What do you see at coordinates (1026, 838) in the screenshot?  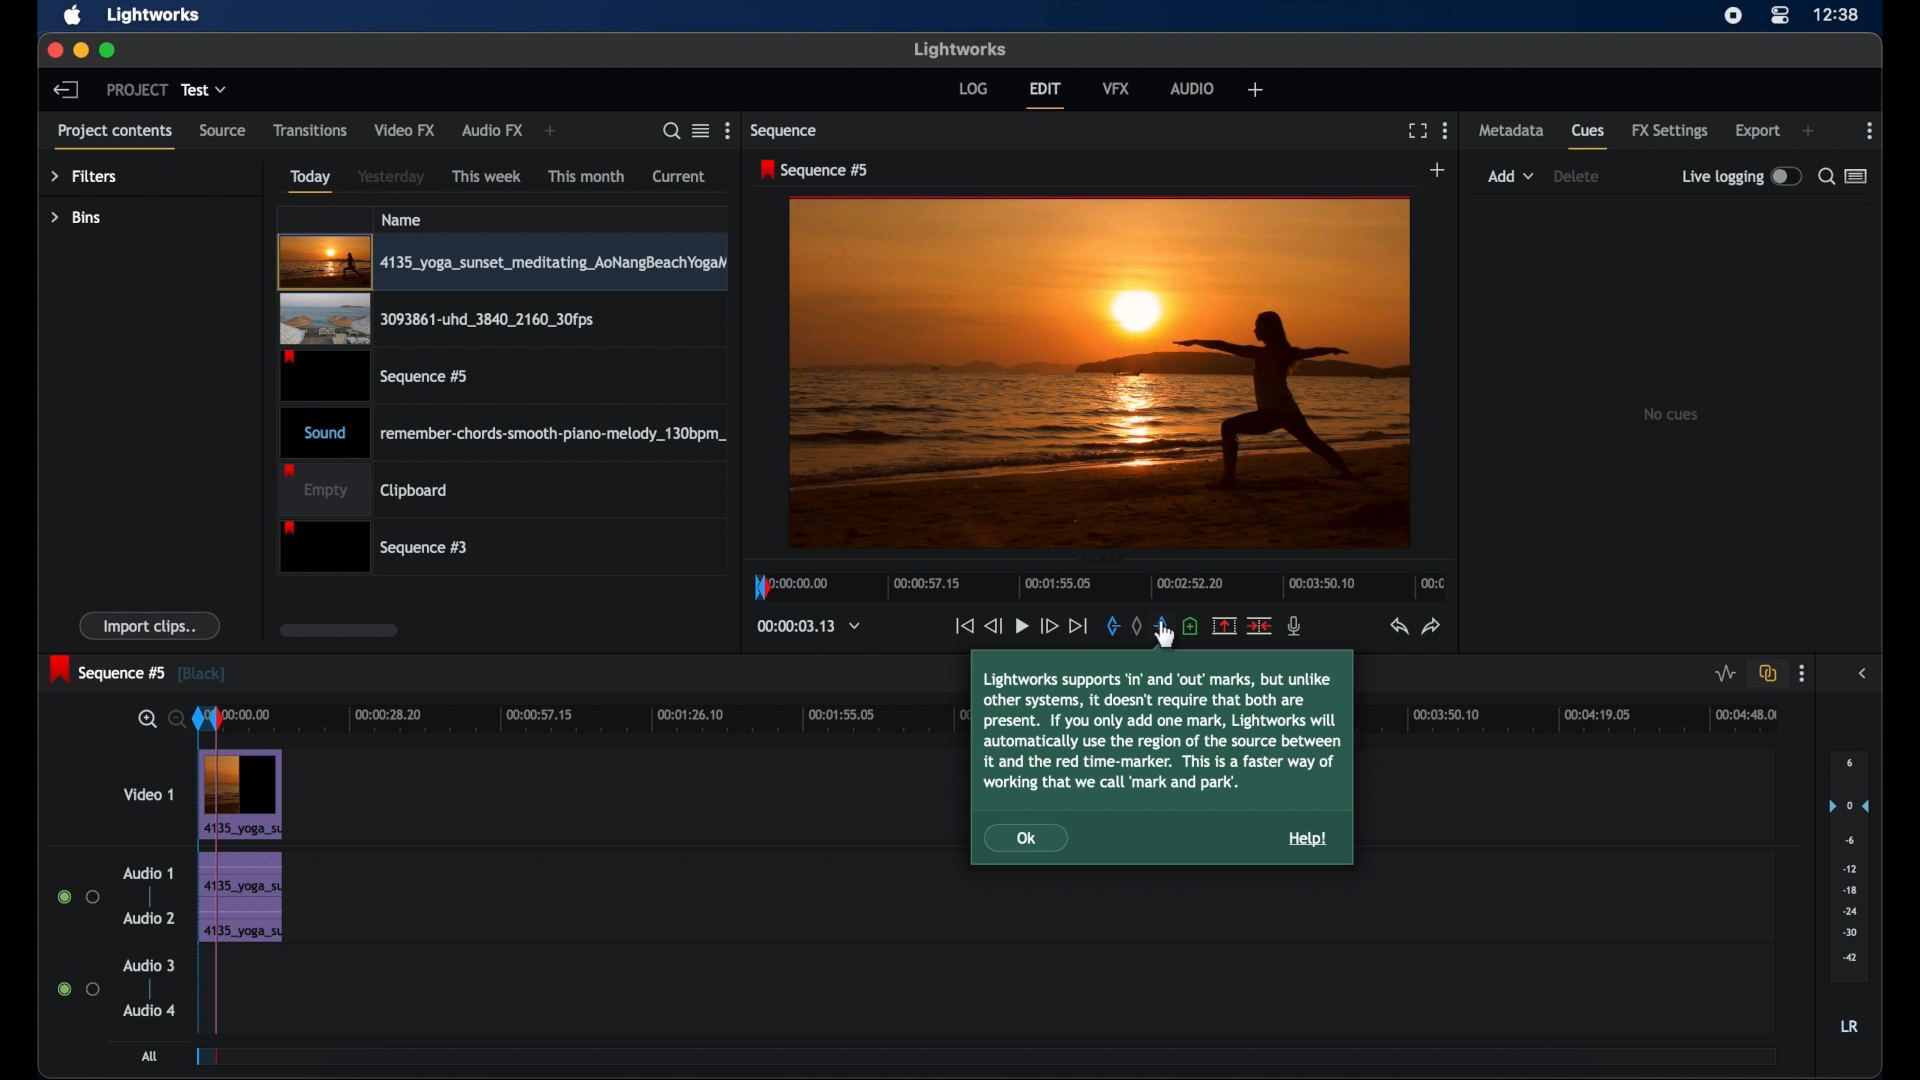 I see `Ok` at bounding box center [1026, 838].